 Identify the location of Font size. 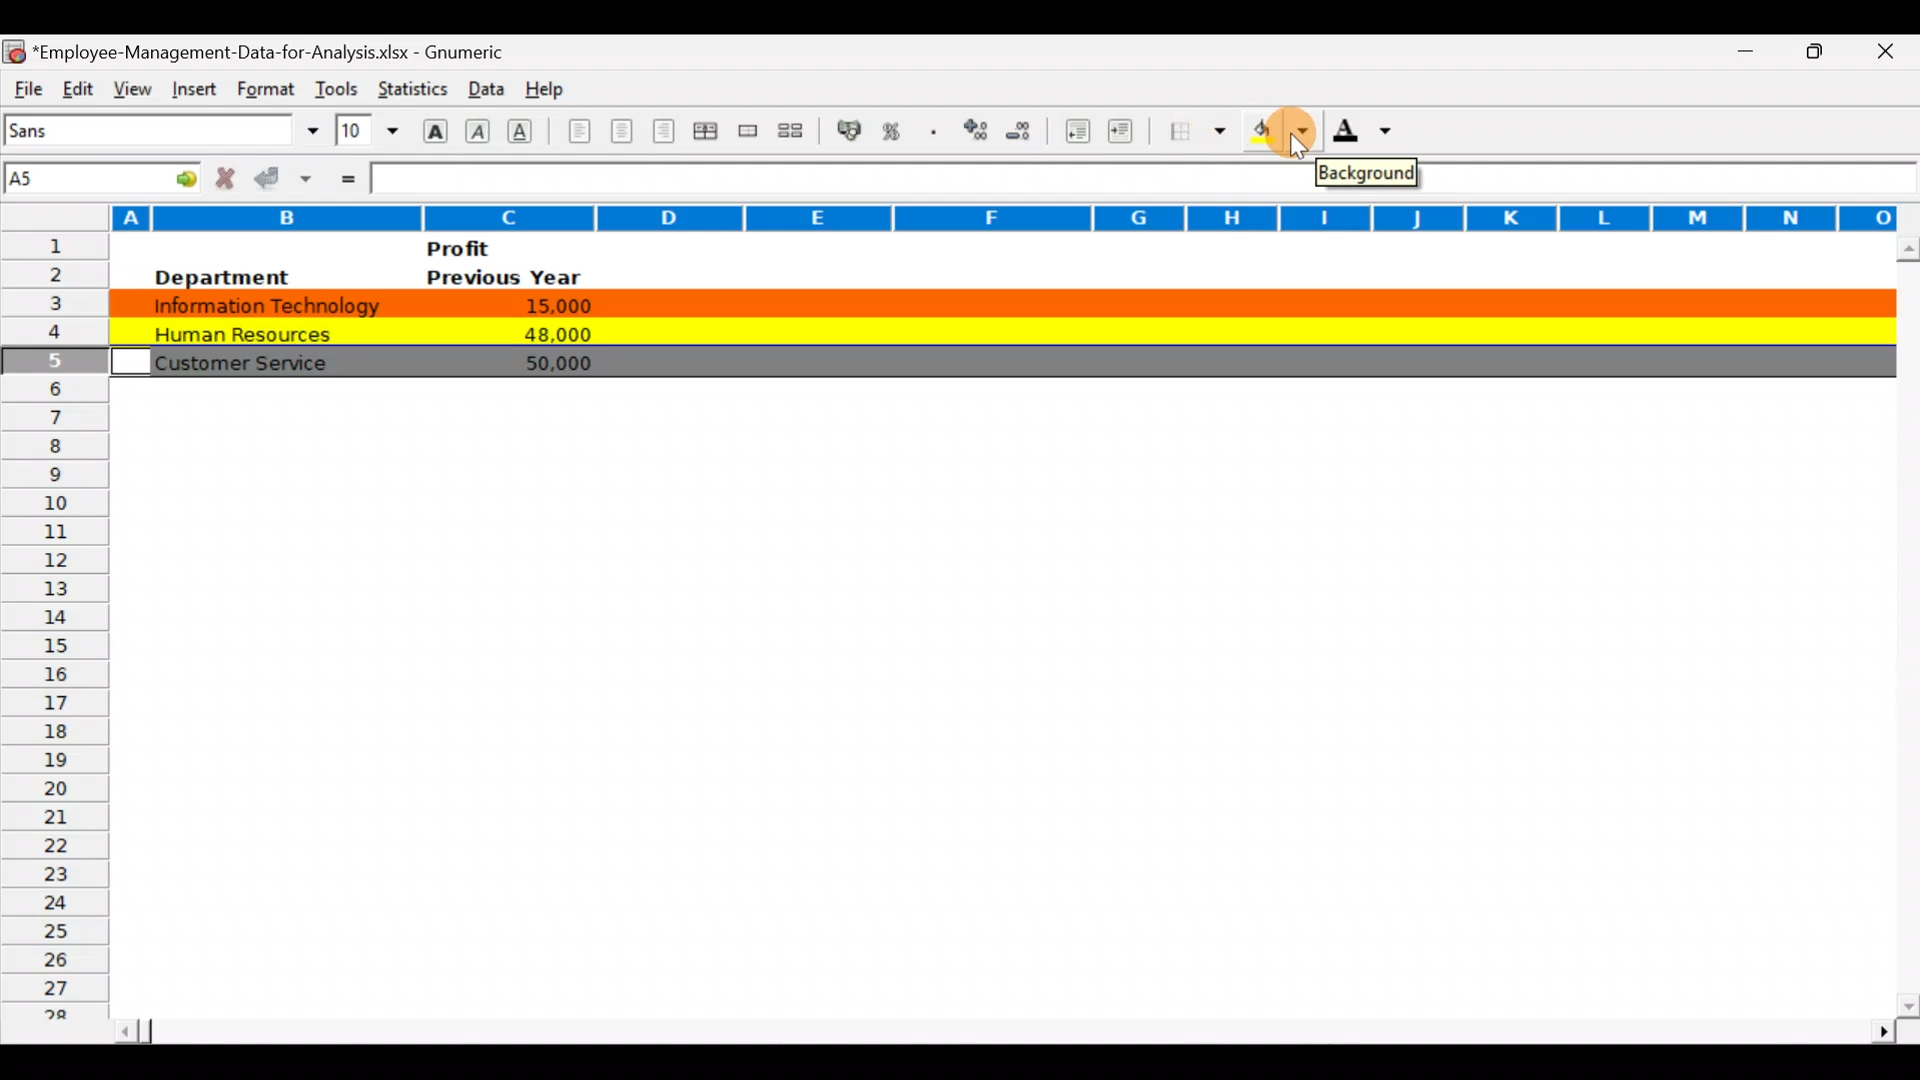
(367, 130).